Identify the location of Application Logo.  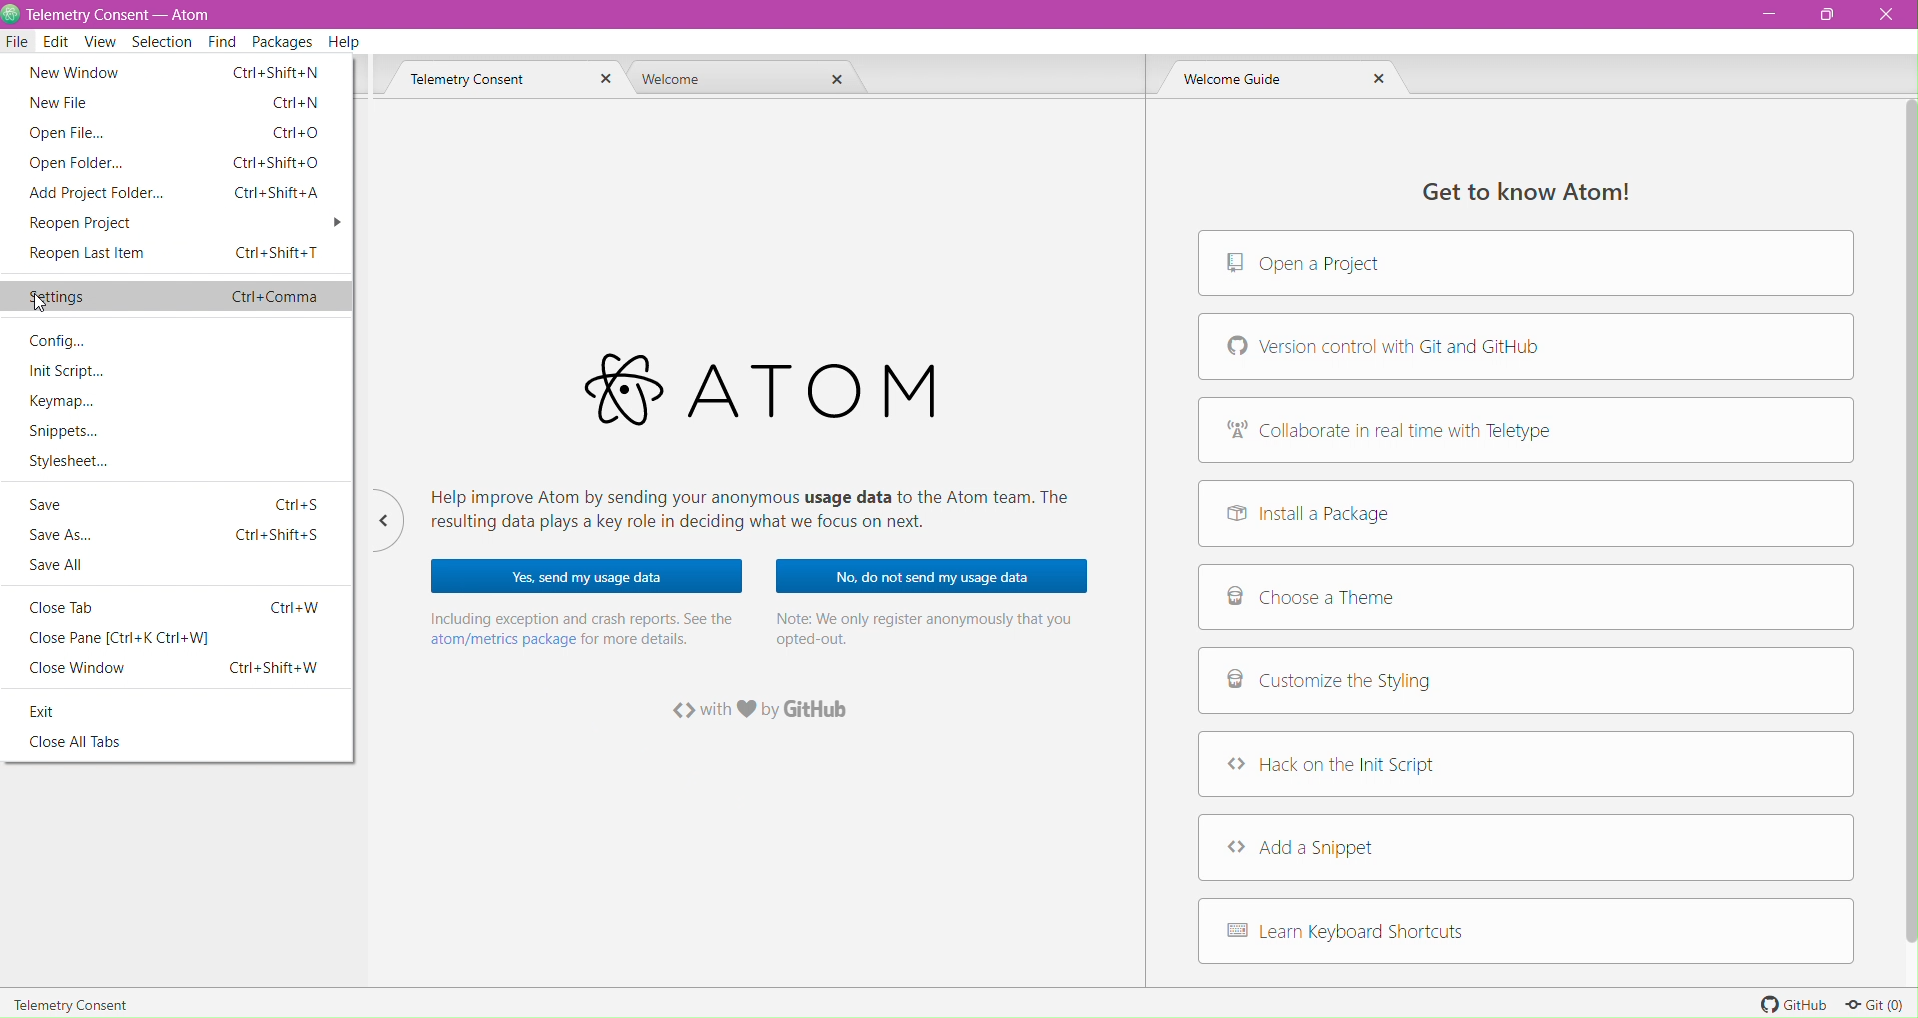
(12, 14).